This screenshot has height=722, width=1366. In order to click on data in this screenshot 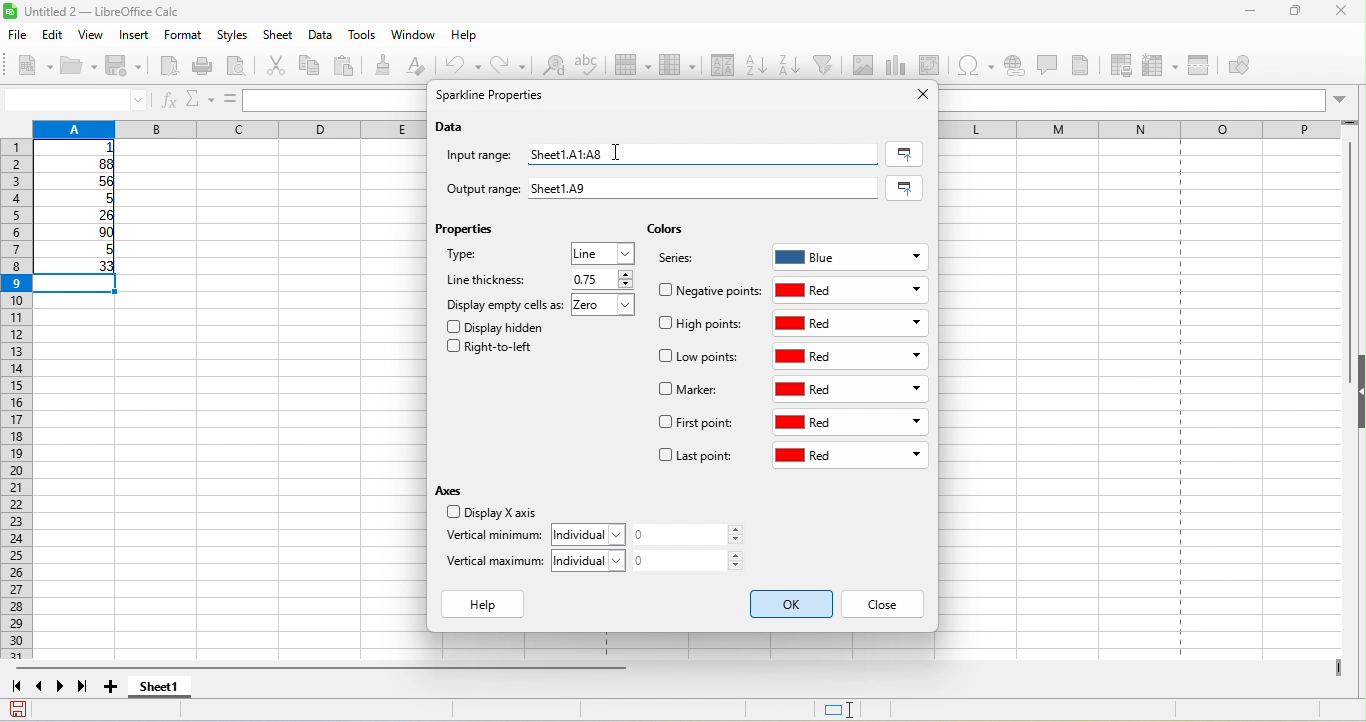, I will do `click(453, 128)`.